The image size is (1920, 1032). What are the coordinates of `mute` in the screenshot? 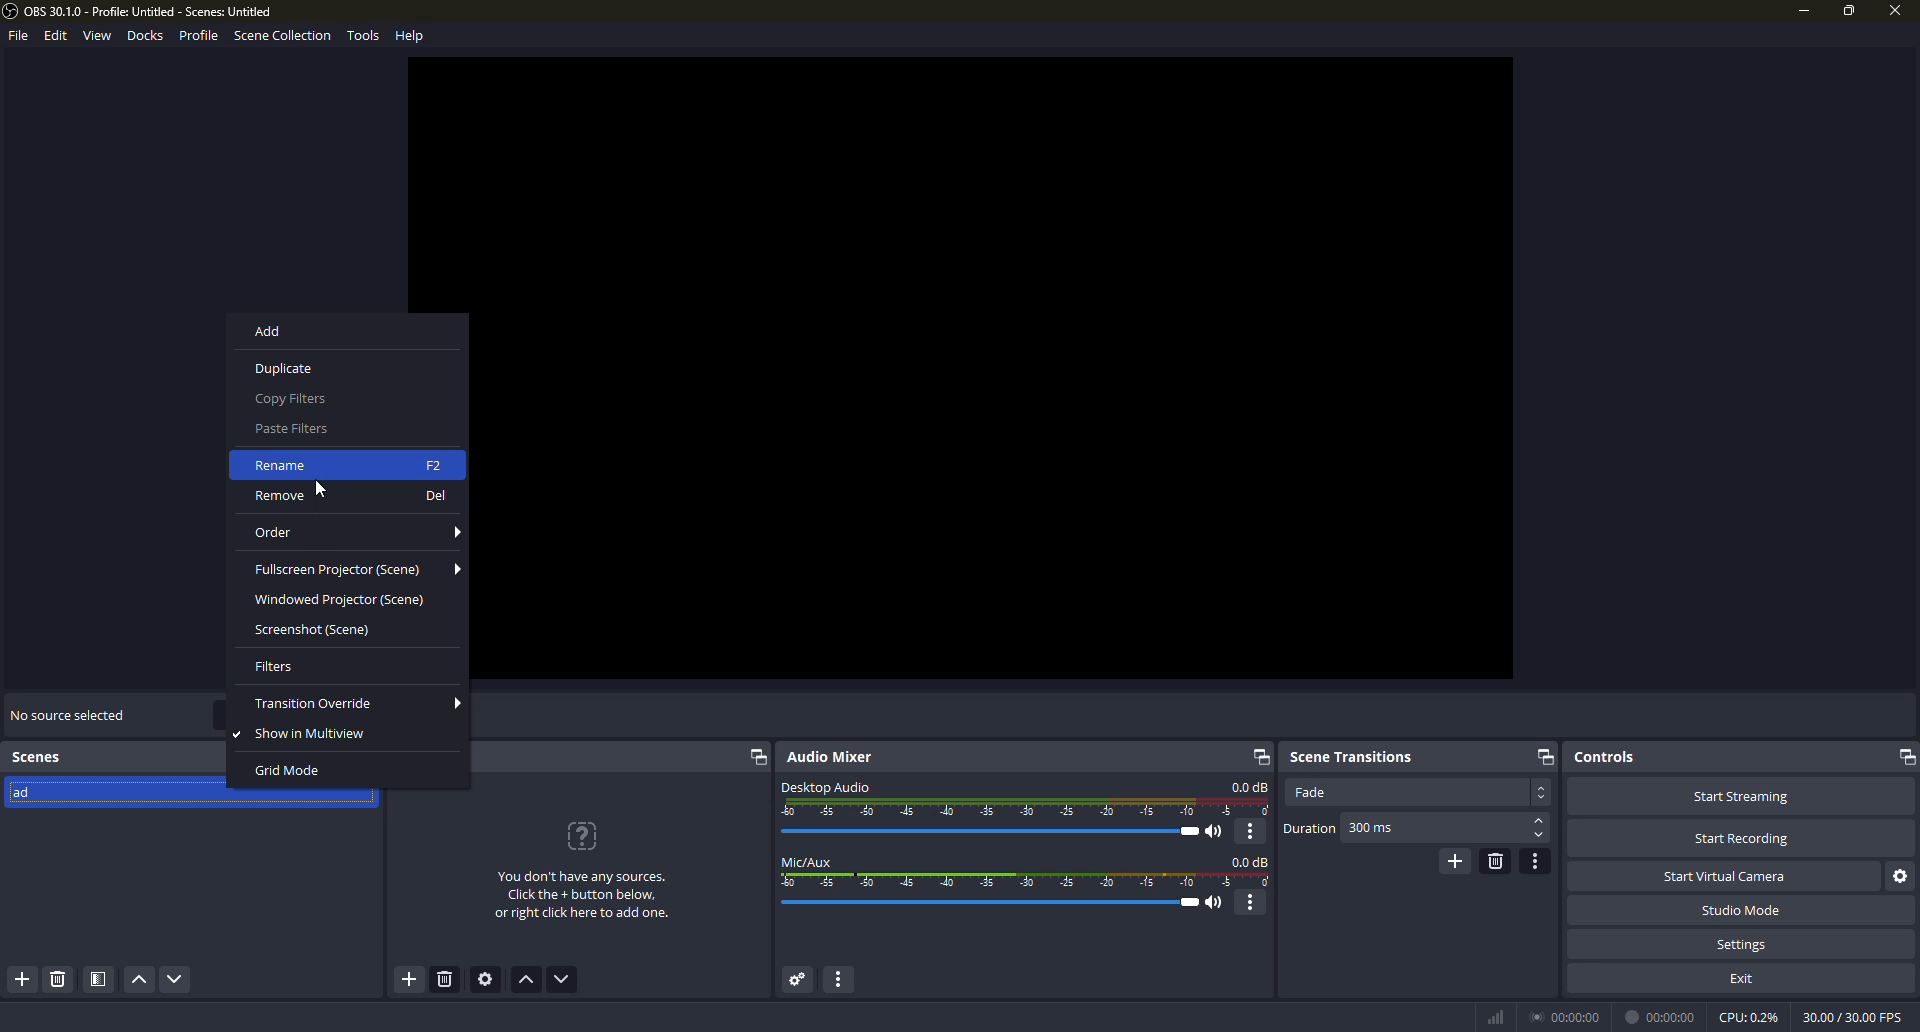 It's located at (1217, 903).